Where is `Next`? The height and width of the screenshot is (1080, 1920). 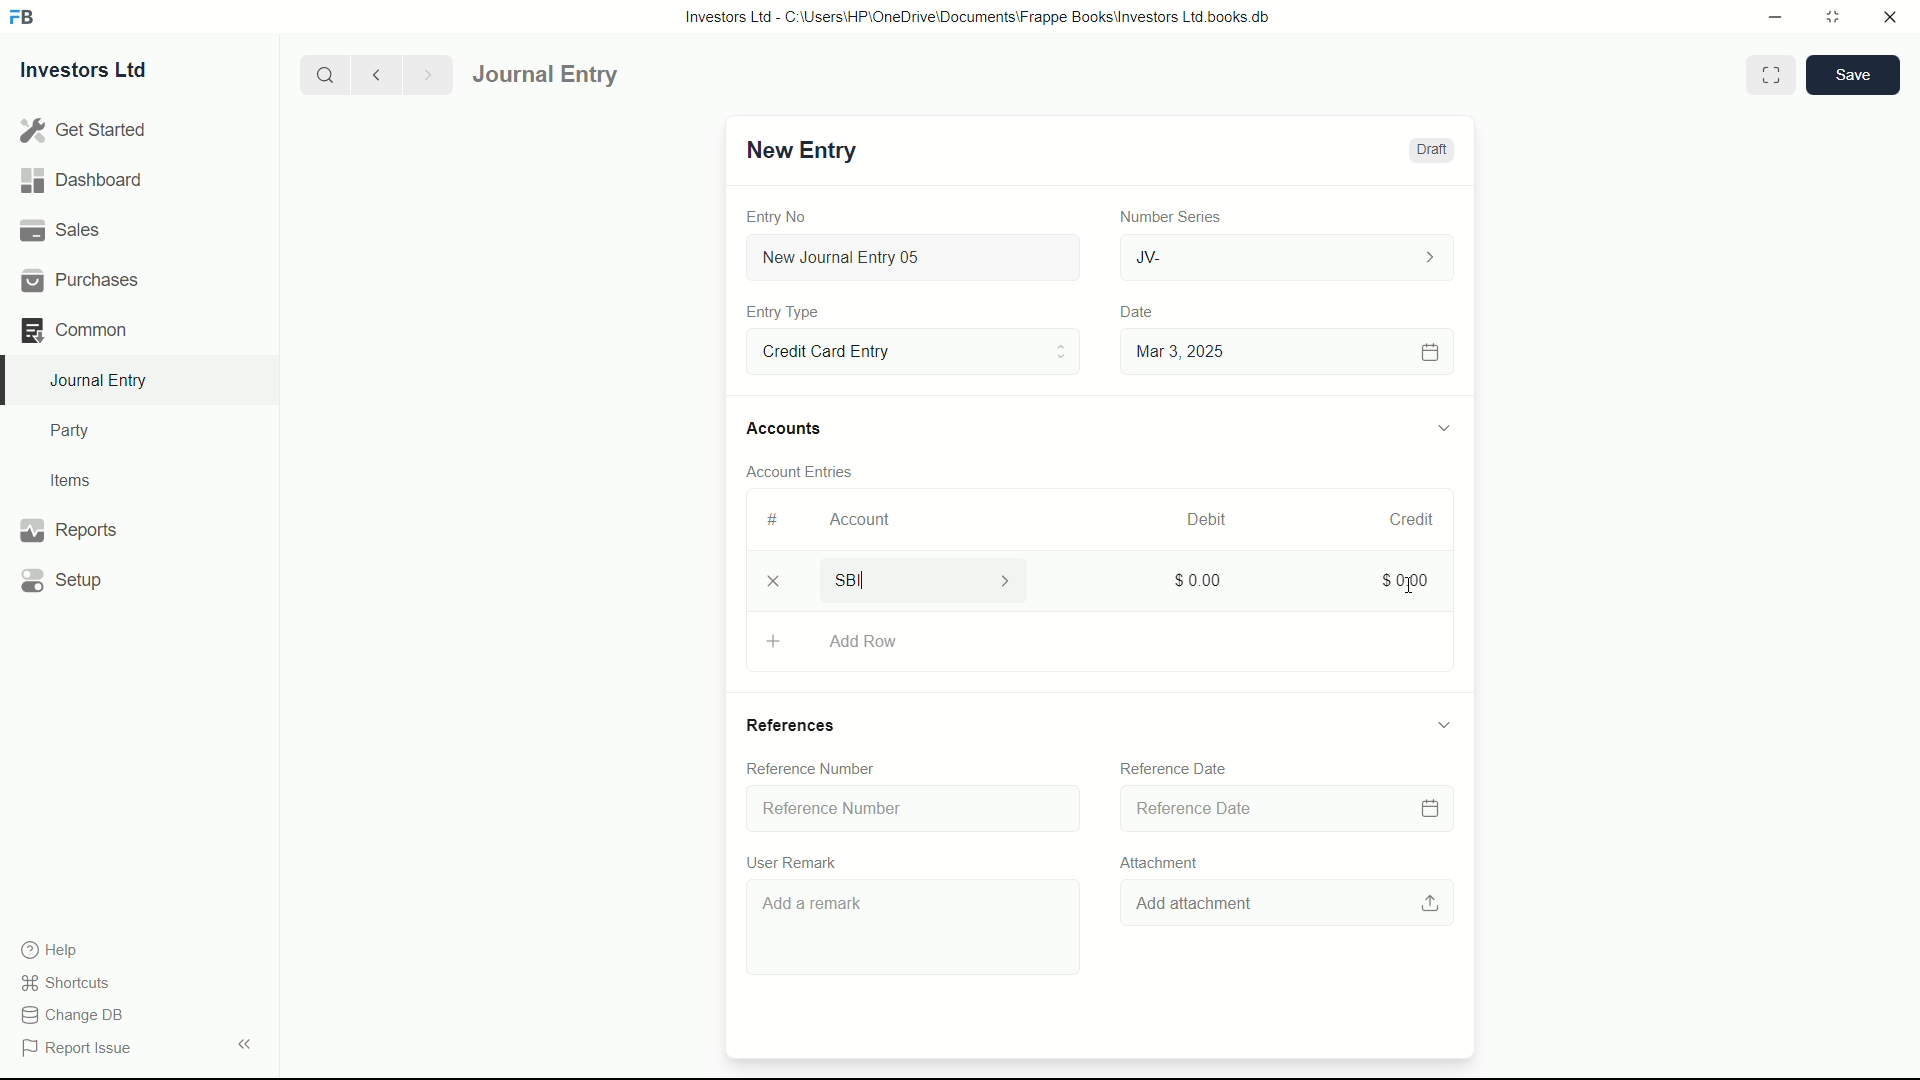 Next is located at coordinates (424, 74).